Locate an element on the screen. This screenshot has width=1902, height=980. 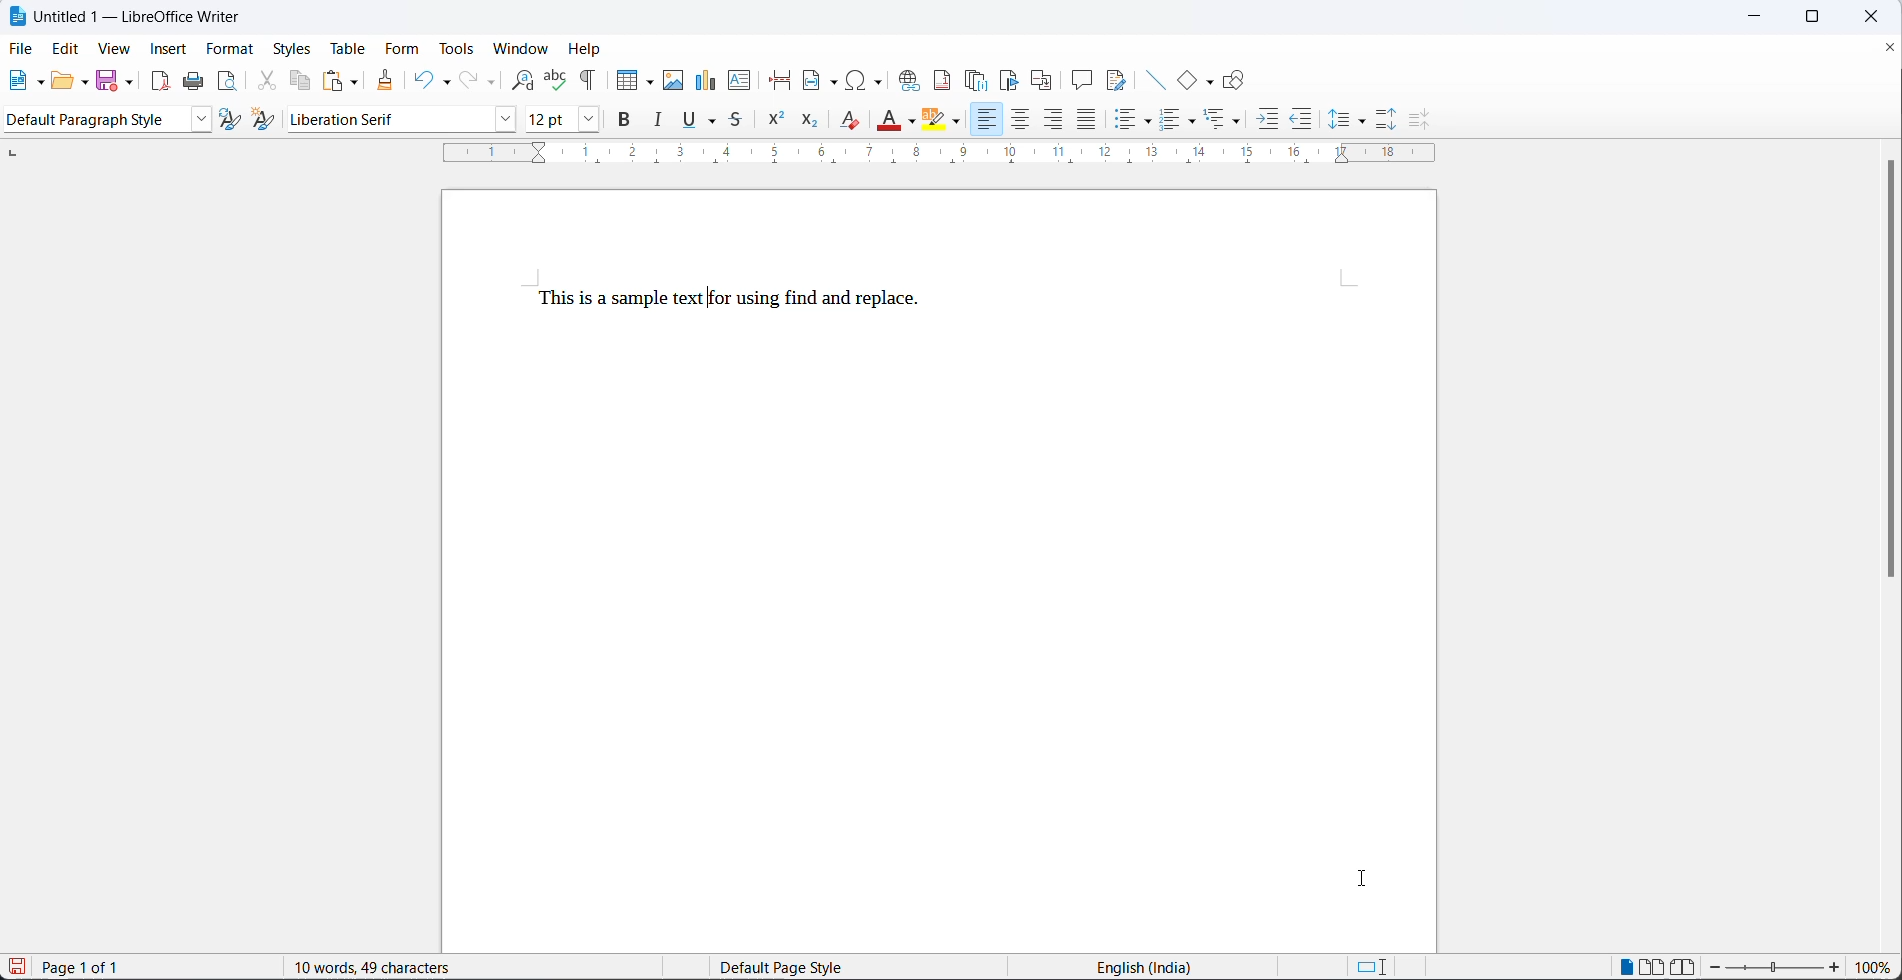
zoom percentage is located at coordinates (1877, 967).